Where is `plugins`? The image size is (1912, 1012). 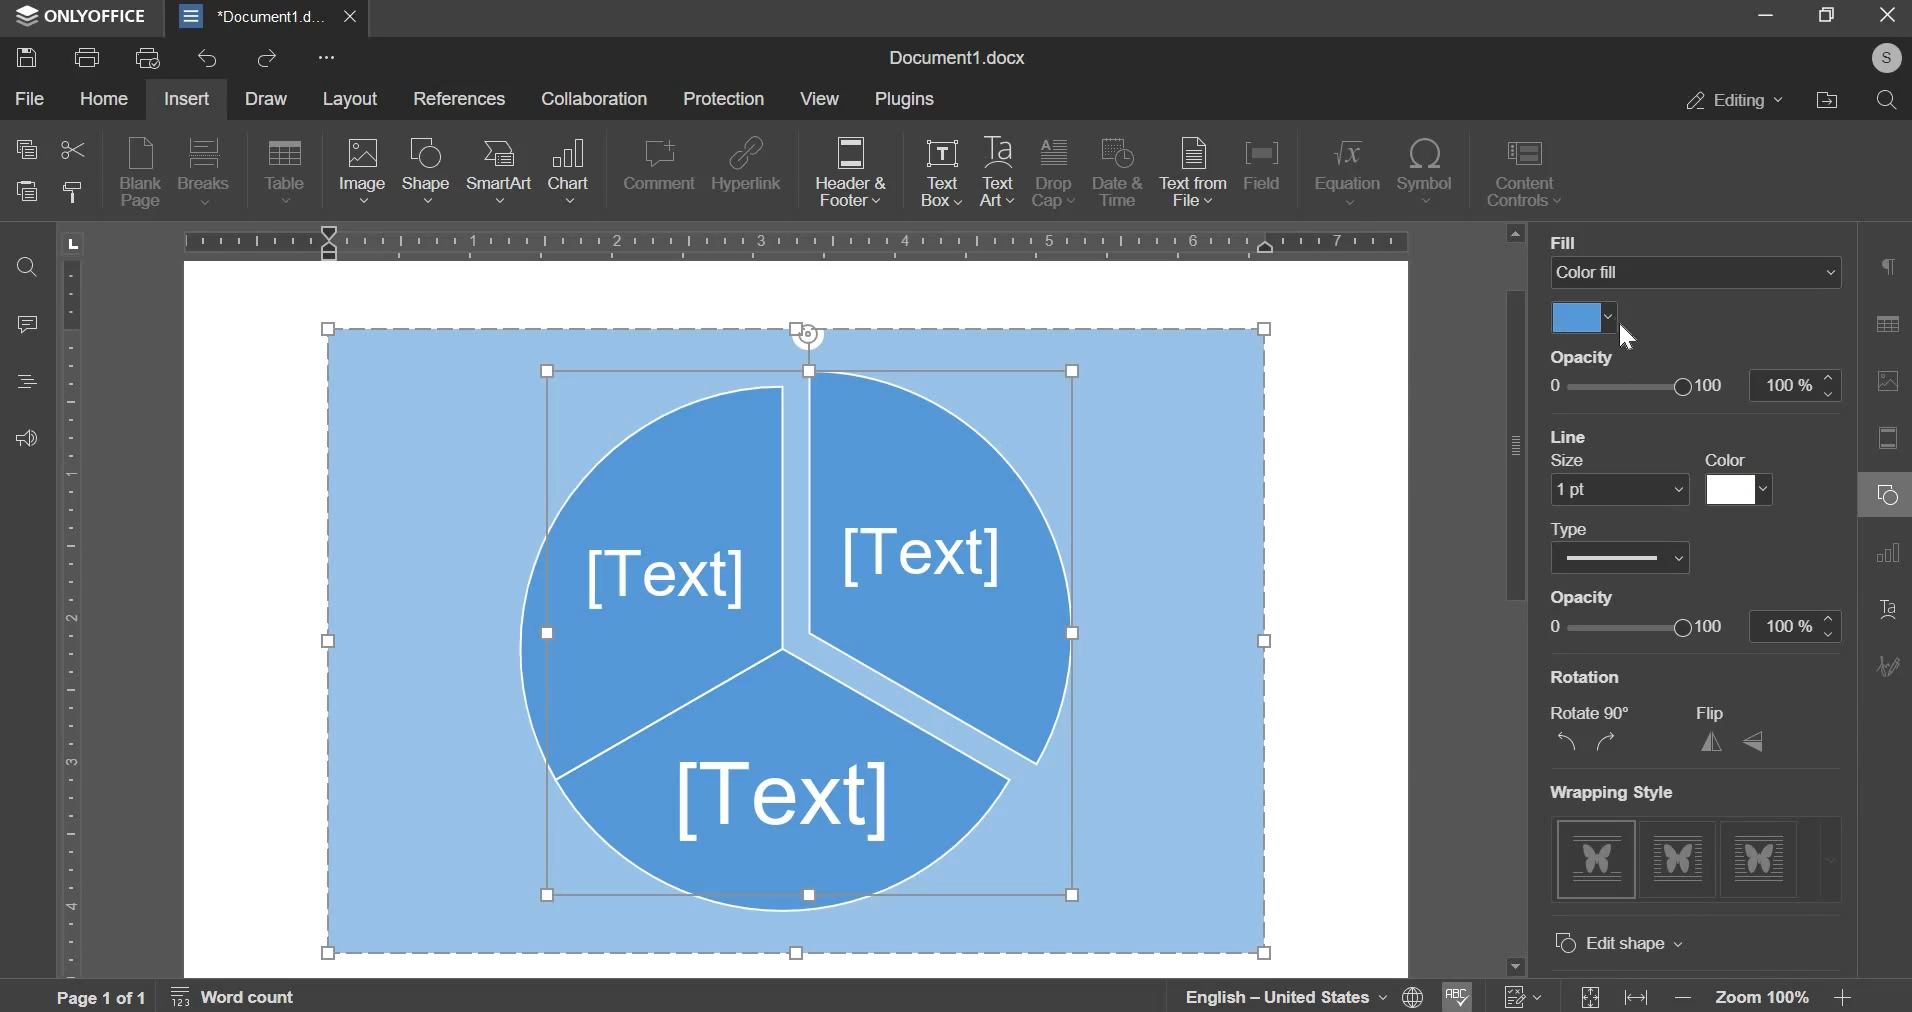 plugins is located at coordinates (907, 100).